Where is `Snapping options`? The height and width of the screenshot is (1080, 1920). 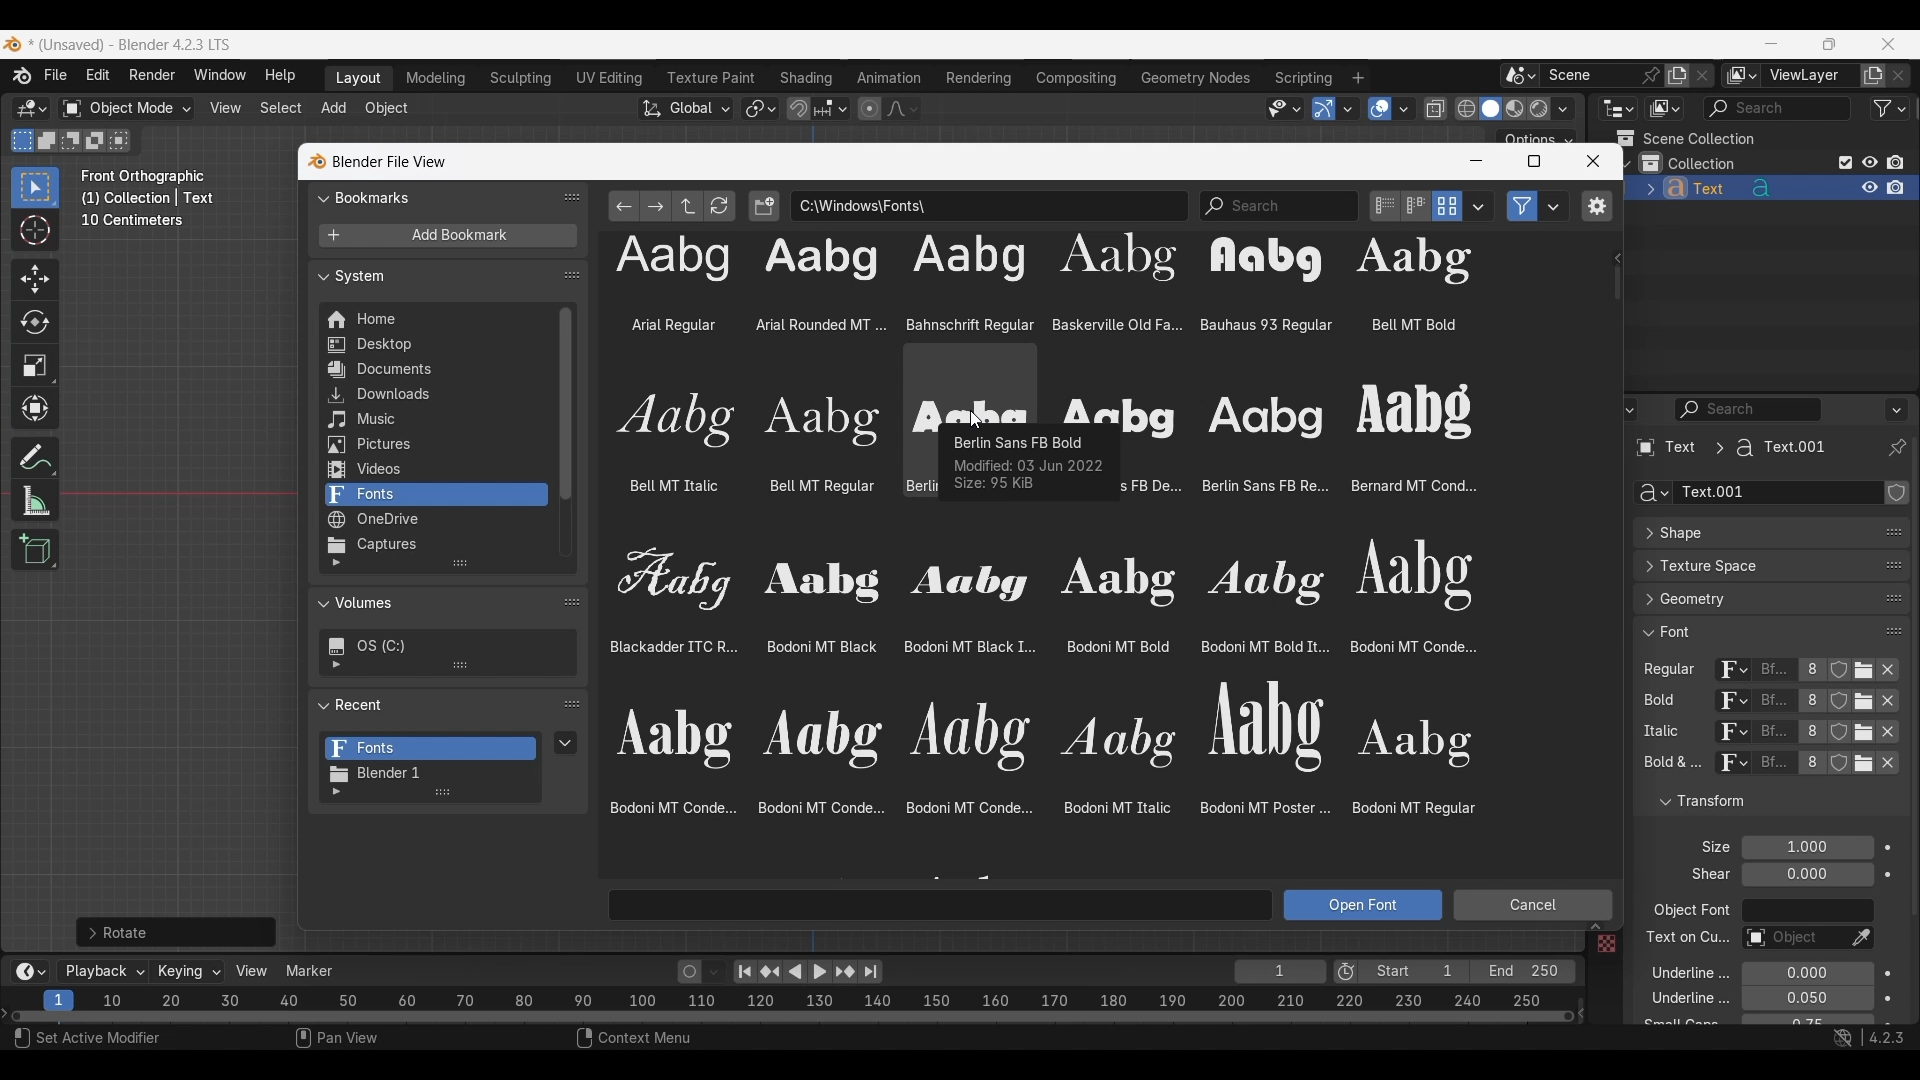
Snapping options is located at coordinates (833, 108).